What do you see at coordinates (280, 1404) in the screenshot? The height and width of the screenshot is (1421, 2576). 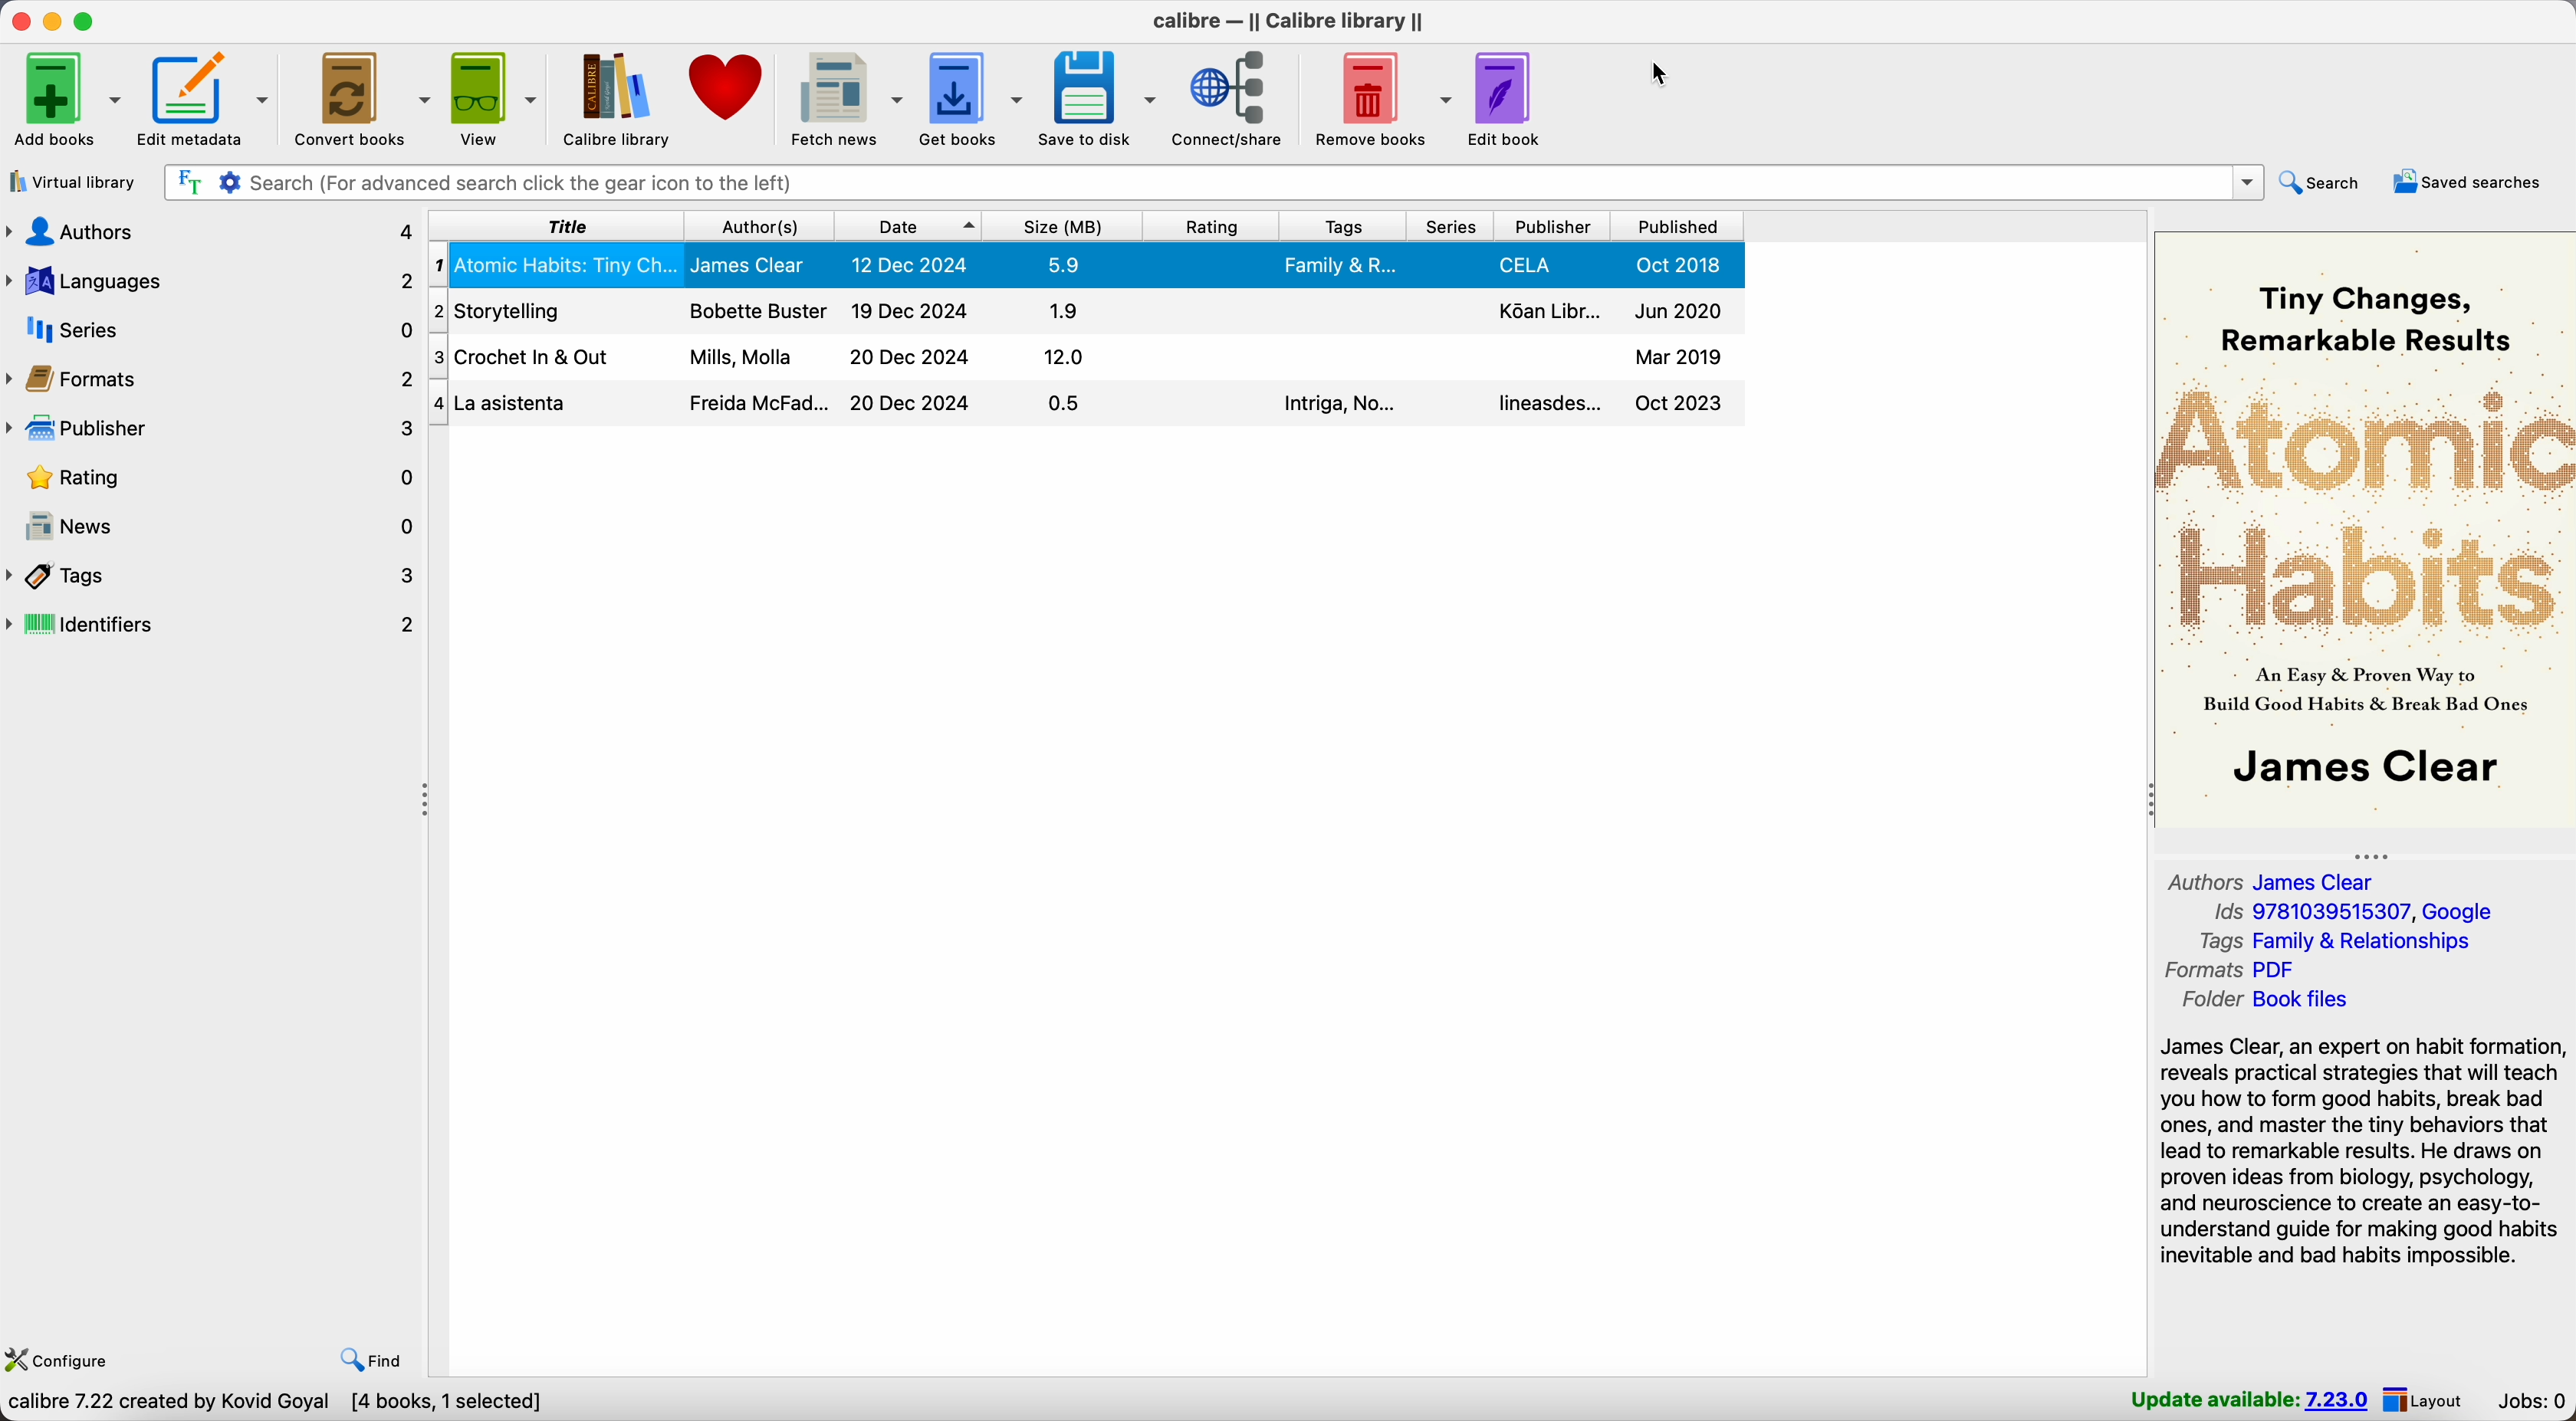 I see `Calibre 7.22 created by Kovid Goyal [4 books, 1 selected]` at bounding box center [280, 1404].